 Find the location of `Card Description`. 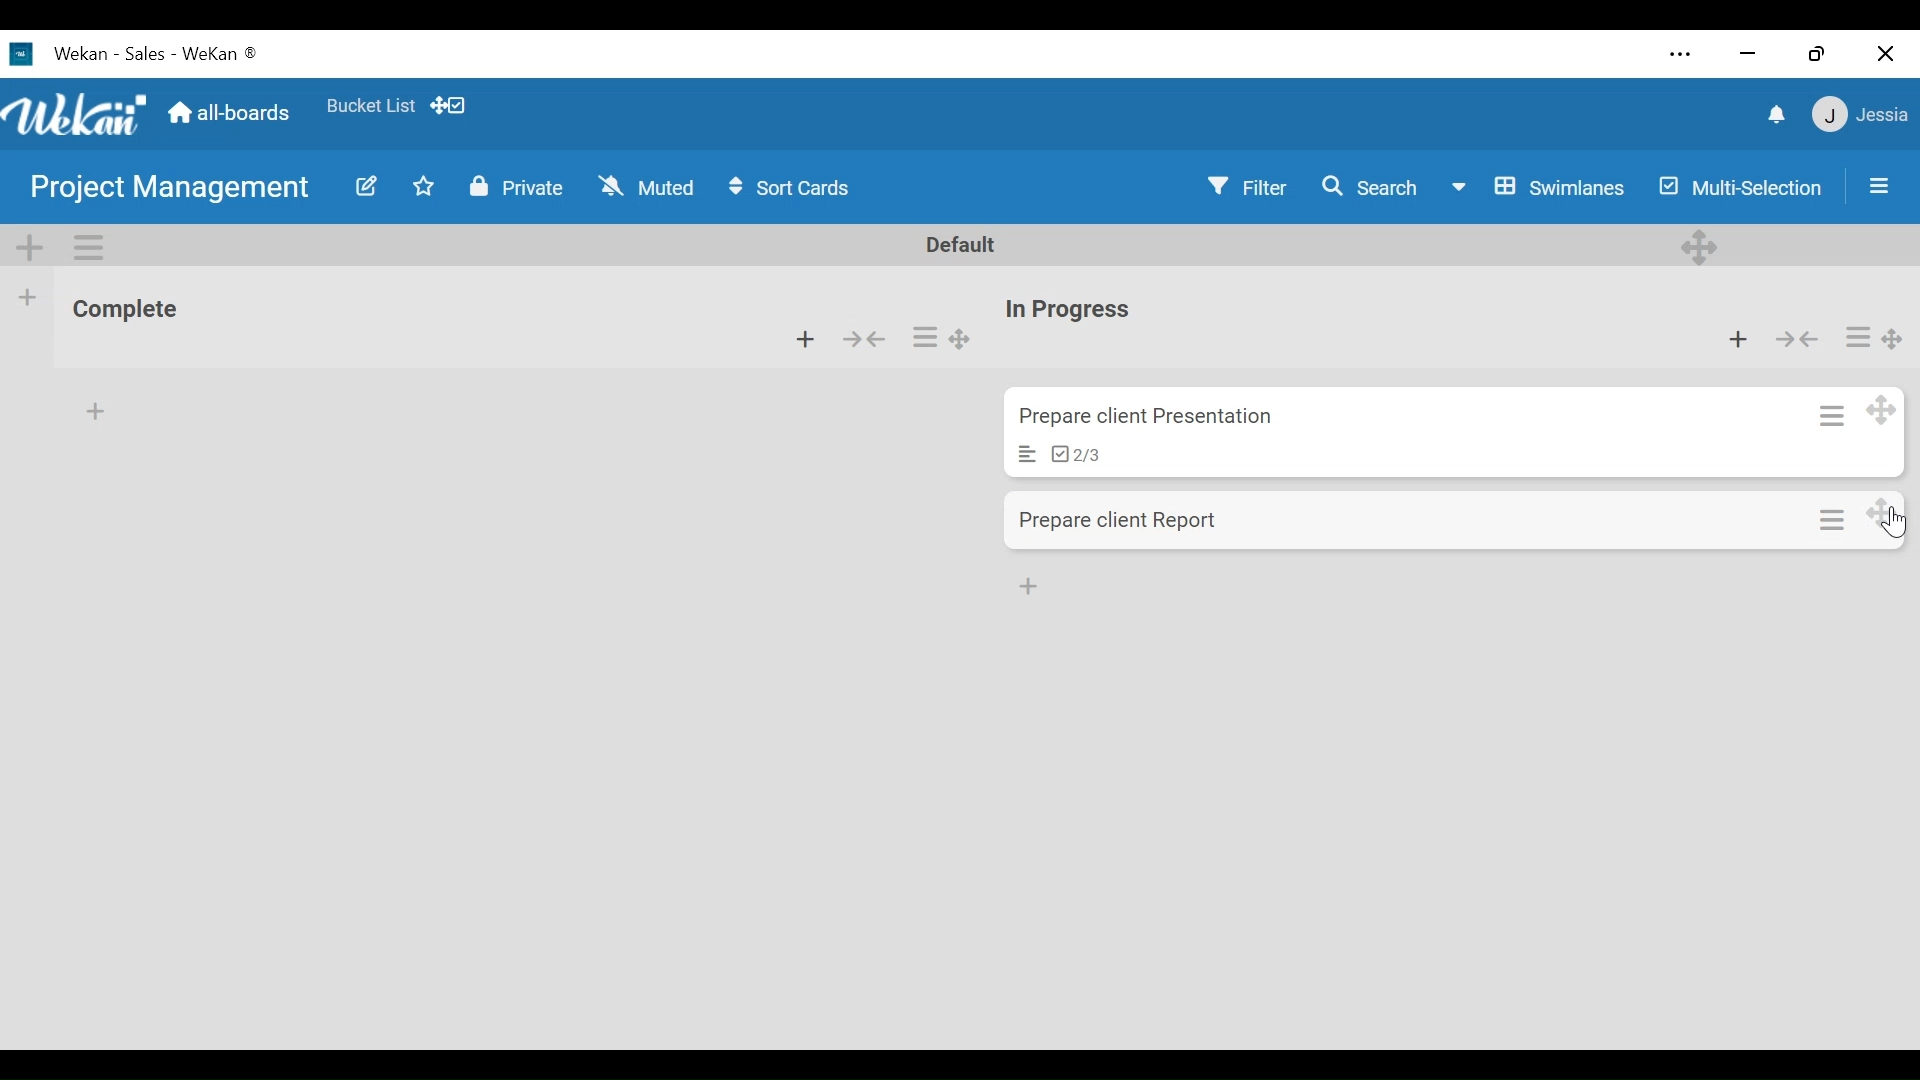

Card Description is located at coordinates (1019, 453).